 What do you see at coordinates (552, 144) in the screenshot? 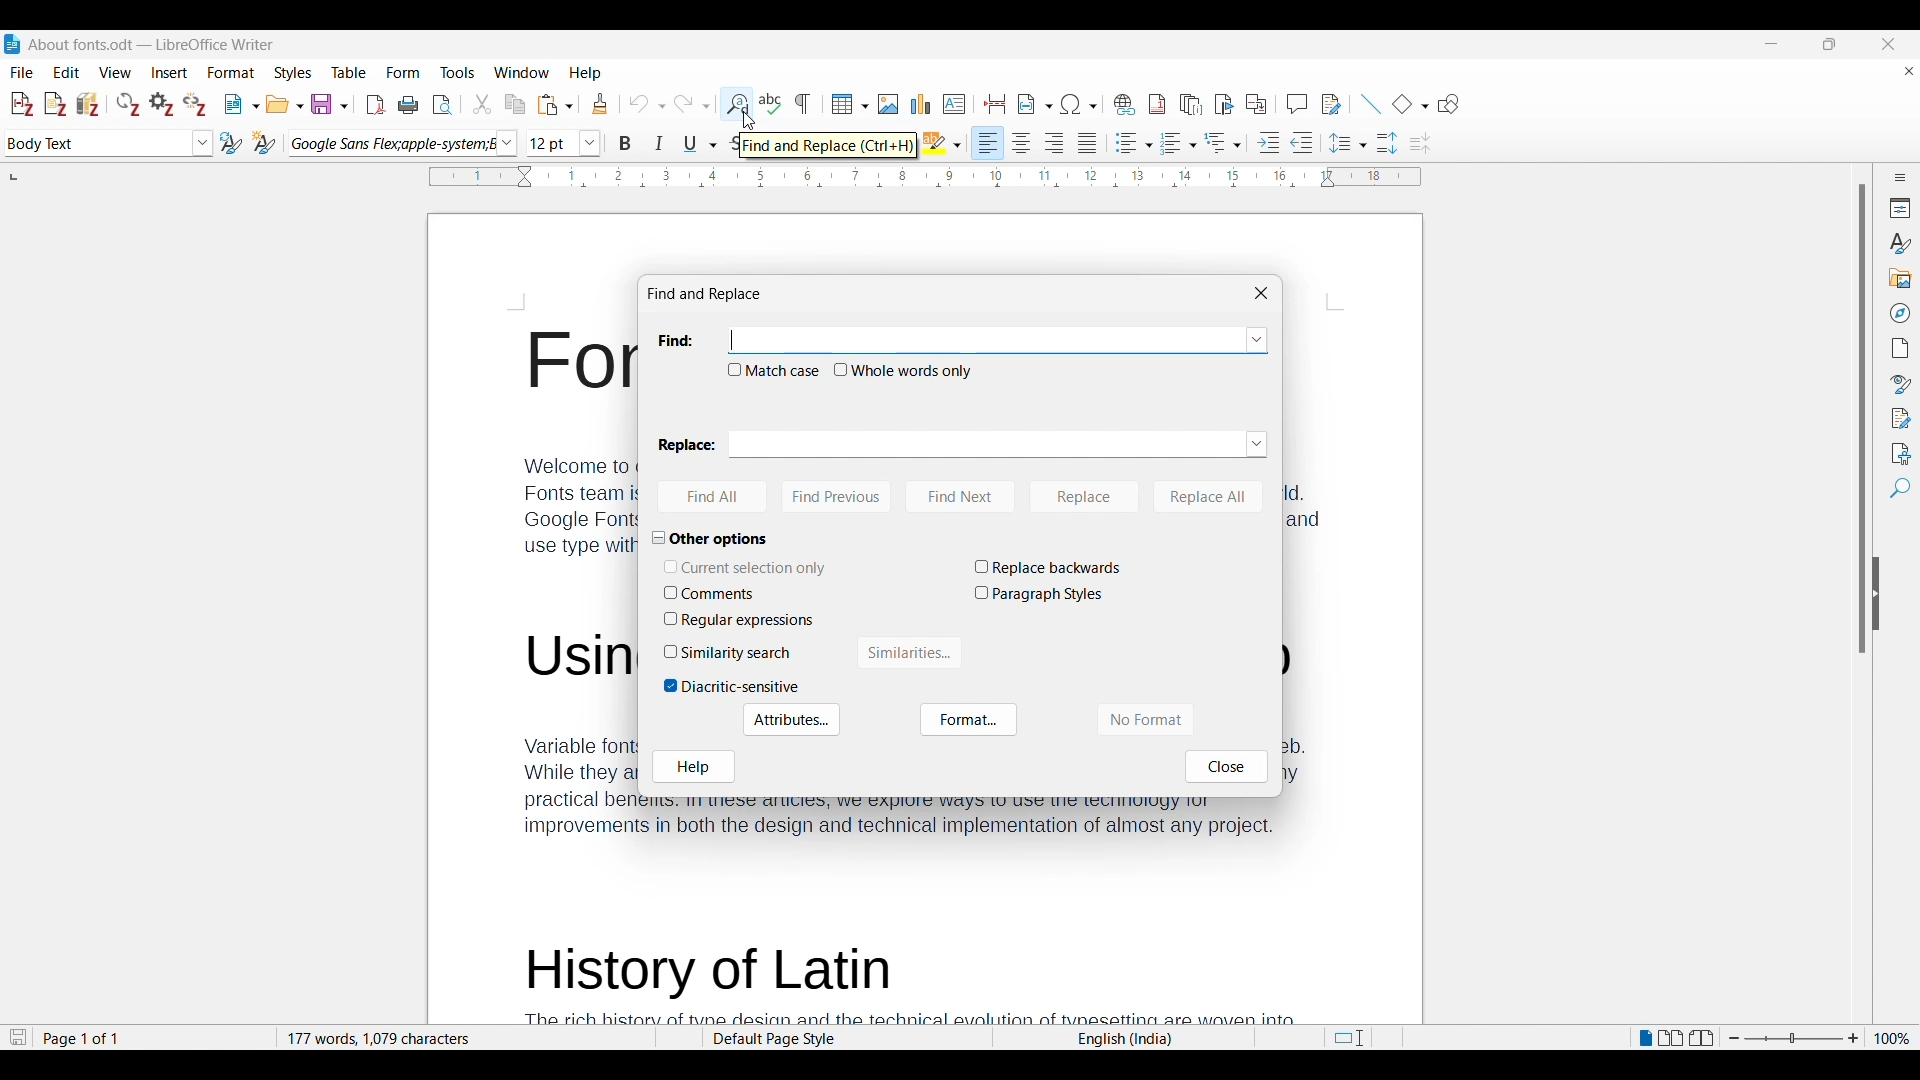
I see `Type in text size` at bounding box center [552, 144].